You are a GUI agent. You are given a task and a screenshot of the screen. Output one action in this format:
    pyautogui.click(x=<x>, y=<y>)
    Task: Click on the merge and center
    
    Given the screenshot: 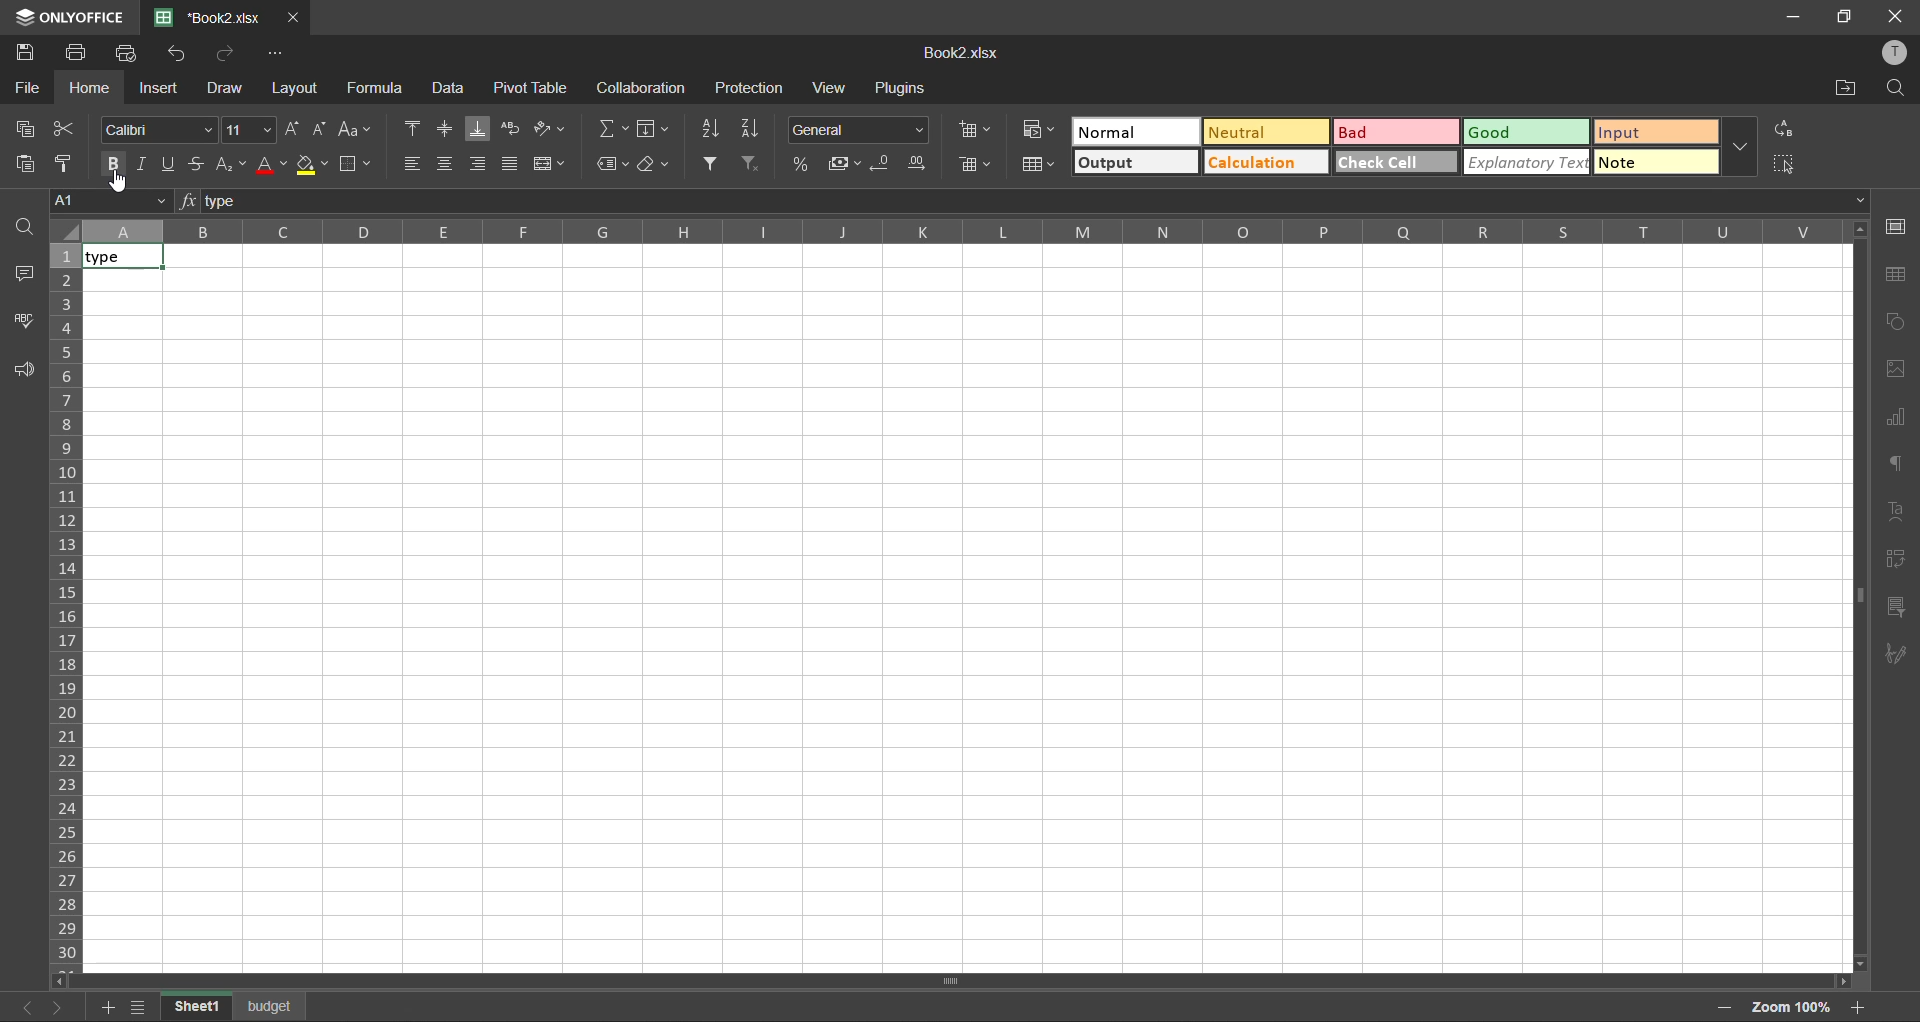 What is the action you would take?
    pyautogui.click(x=553, y=163)
    